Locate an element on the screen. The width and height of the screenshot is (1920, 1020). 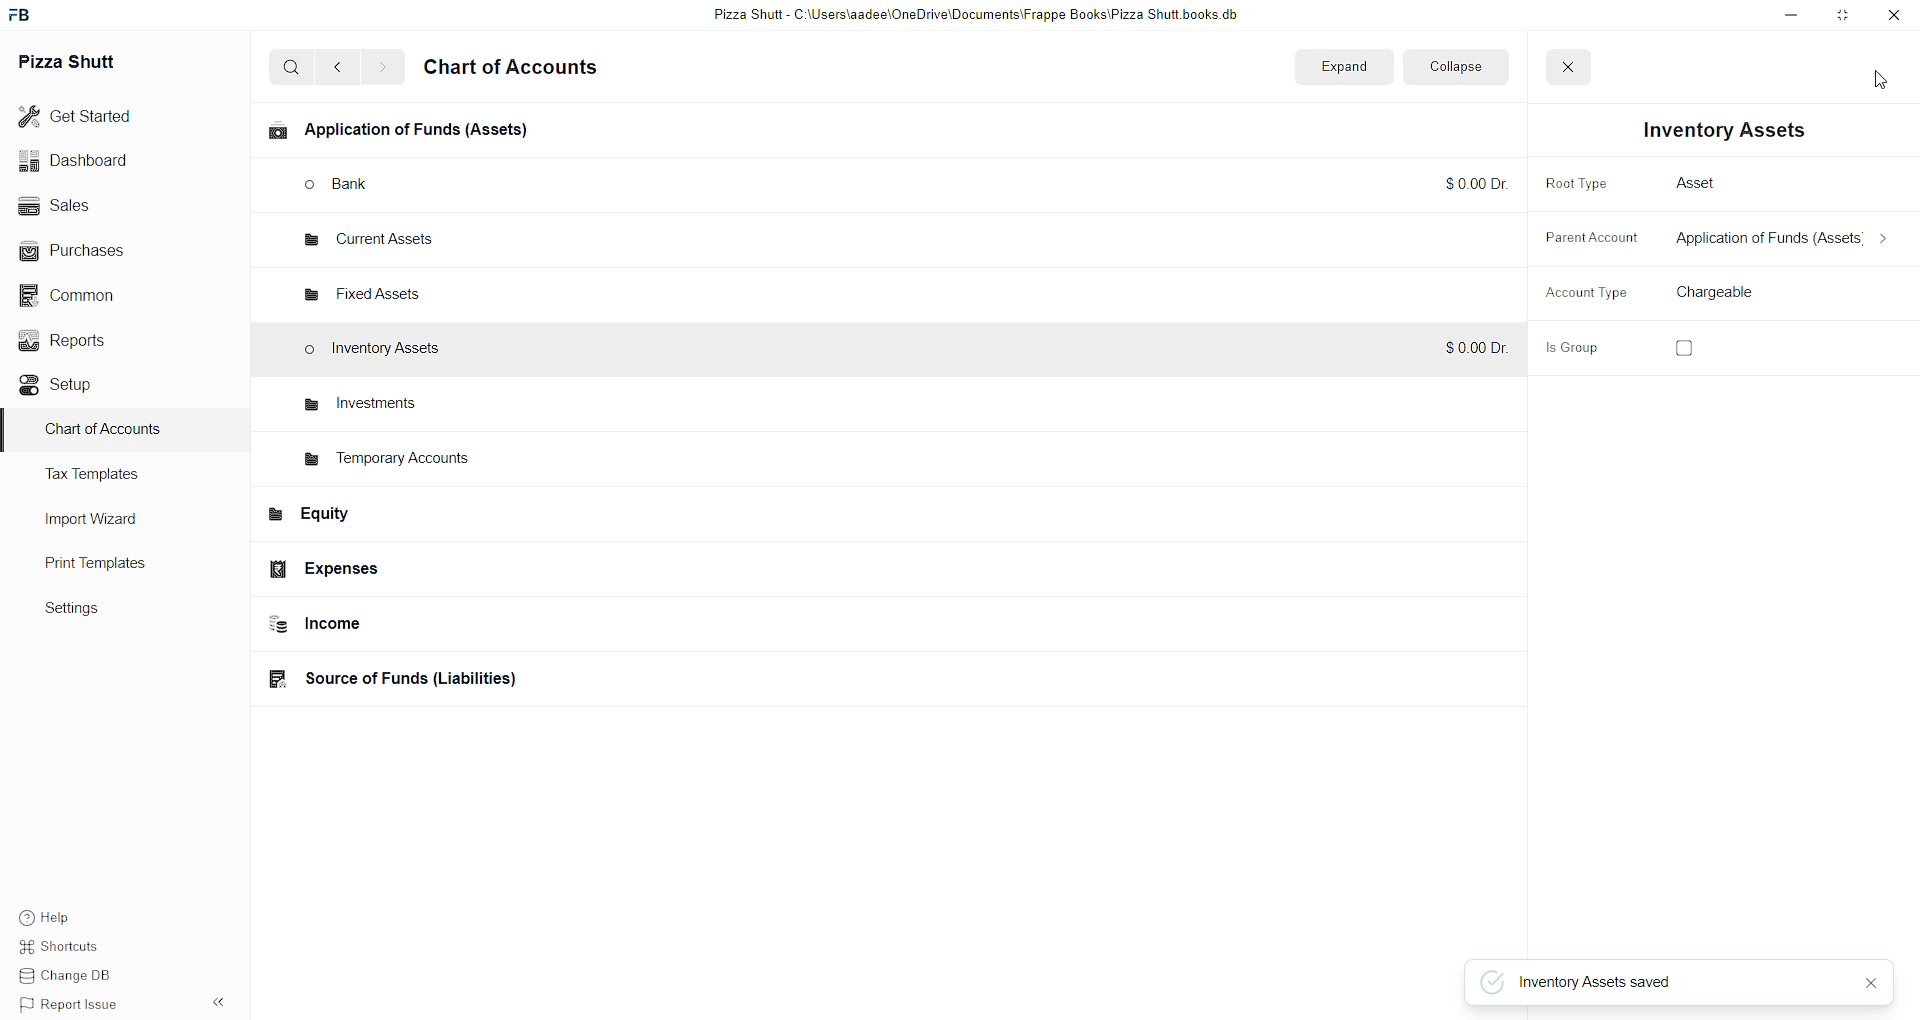
help is located at coordinates (65, 917).